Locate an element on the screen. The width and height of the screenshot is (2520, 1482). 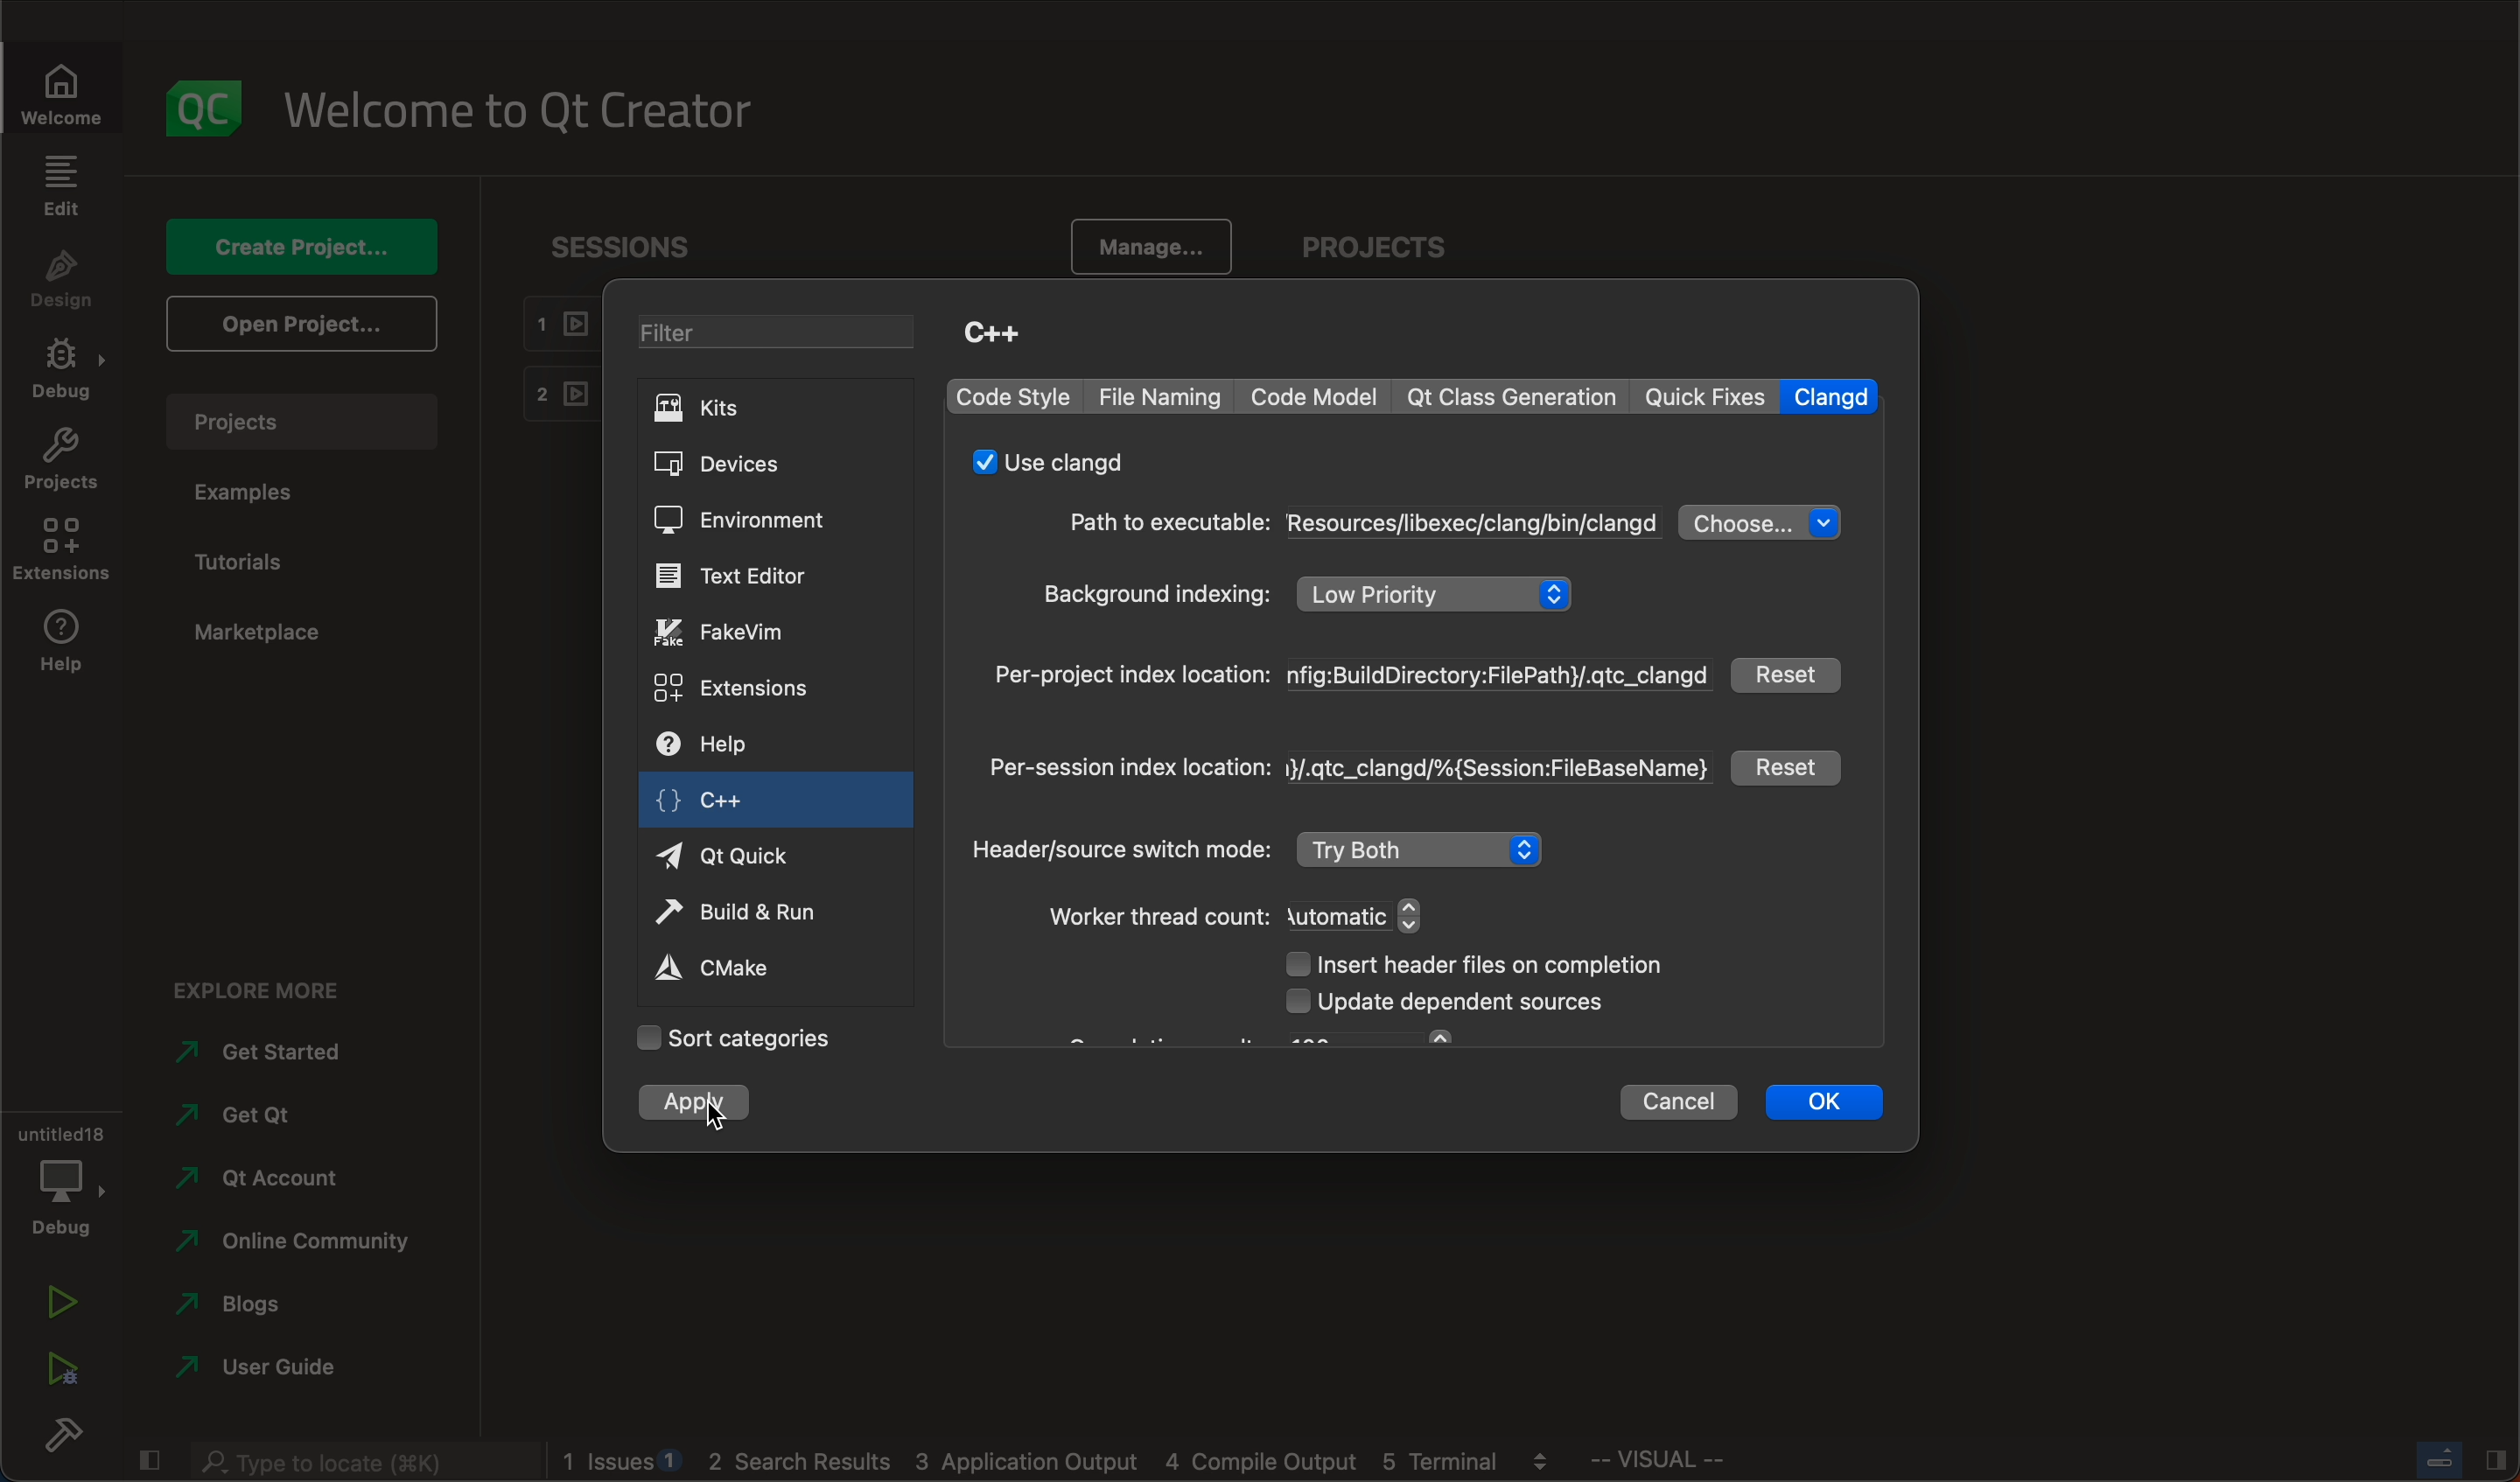
index location is located at coordinates (1350, 680).